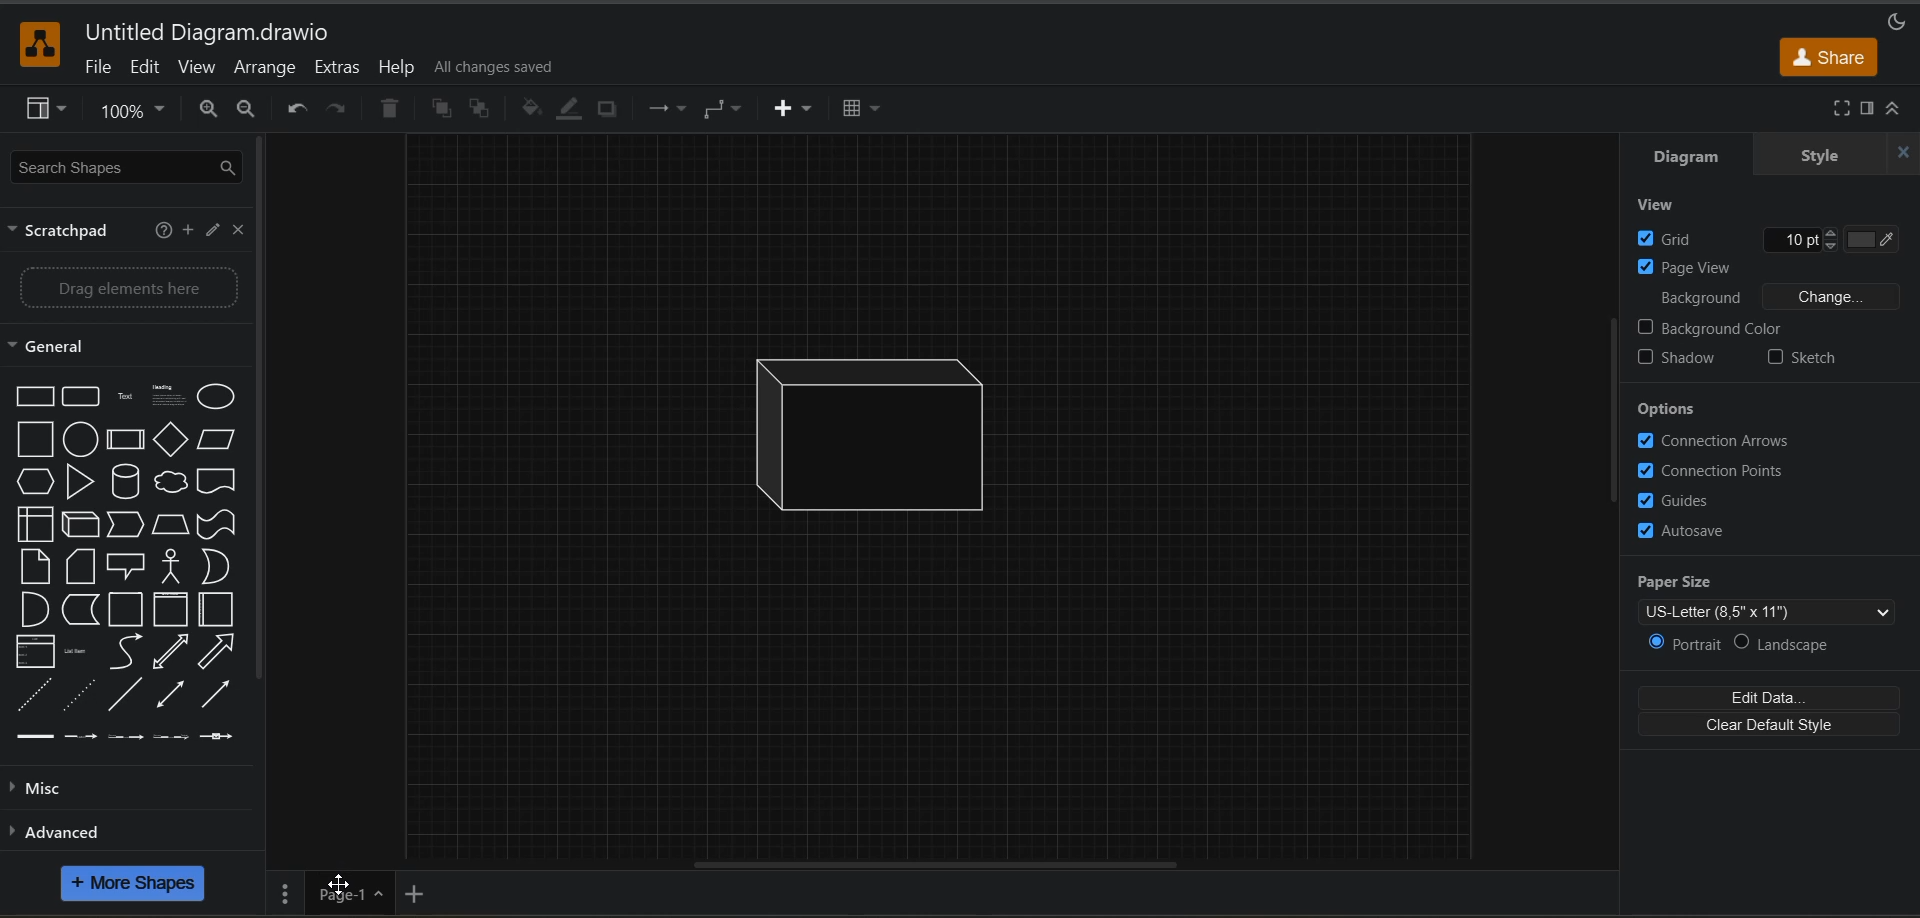 The height and width of the screenshot is (918, 1920). What do you see at coordinates (210, 111) in the screenshot?
I see `zoom in` at bounding box center [210, 111].